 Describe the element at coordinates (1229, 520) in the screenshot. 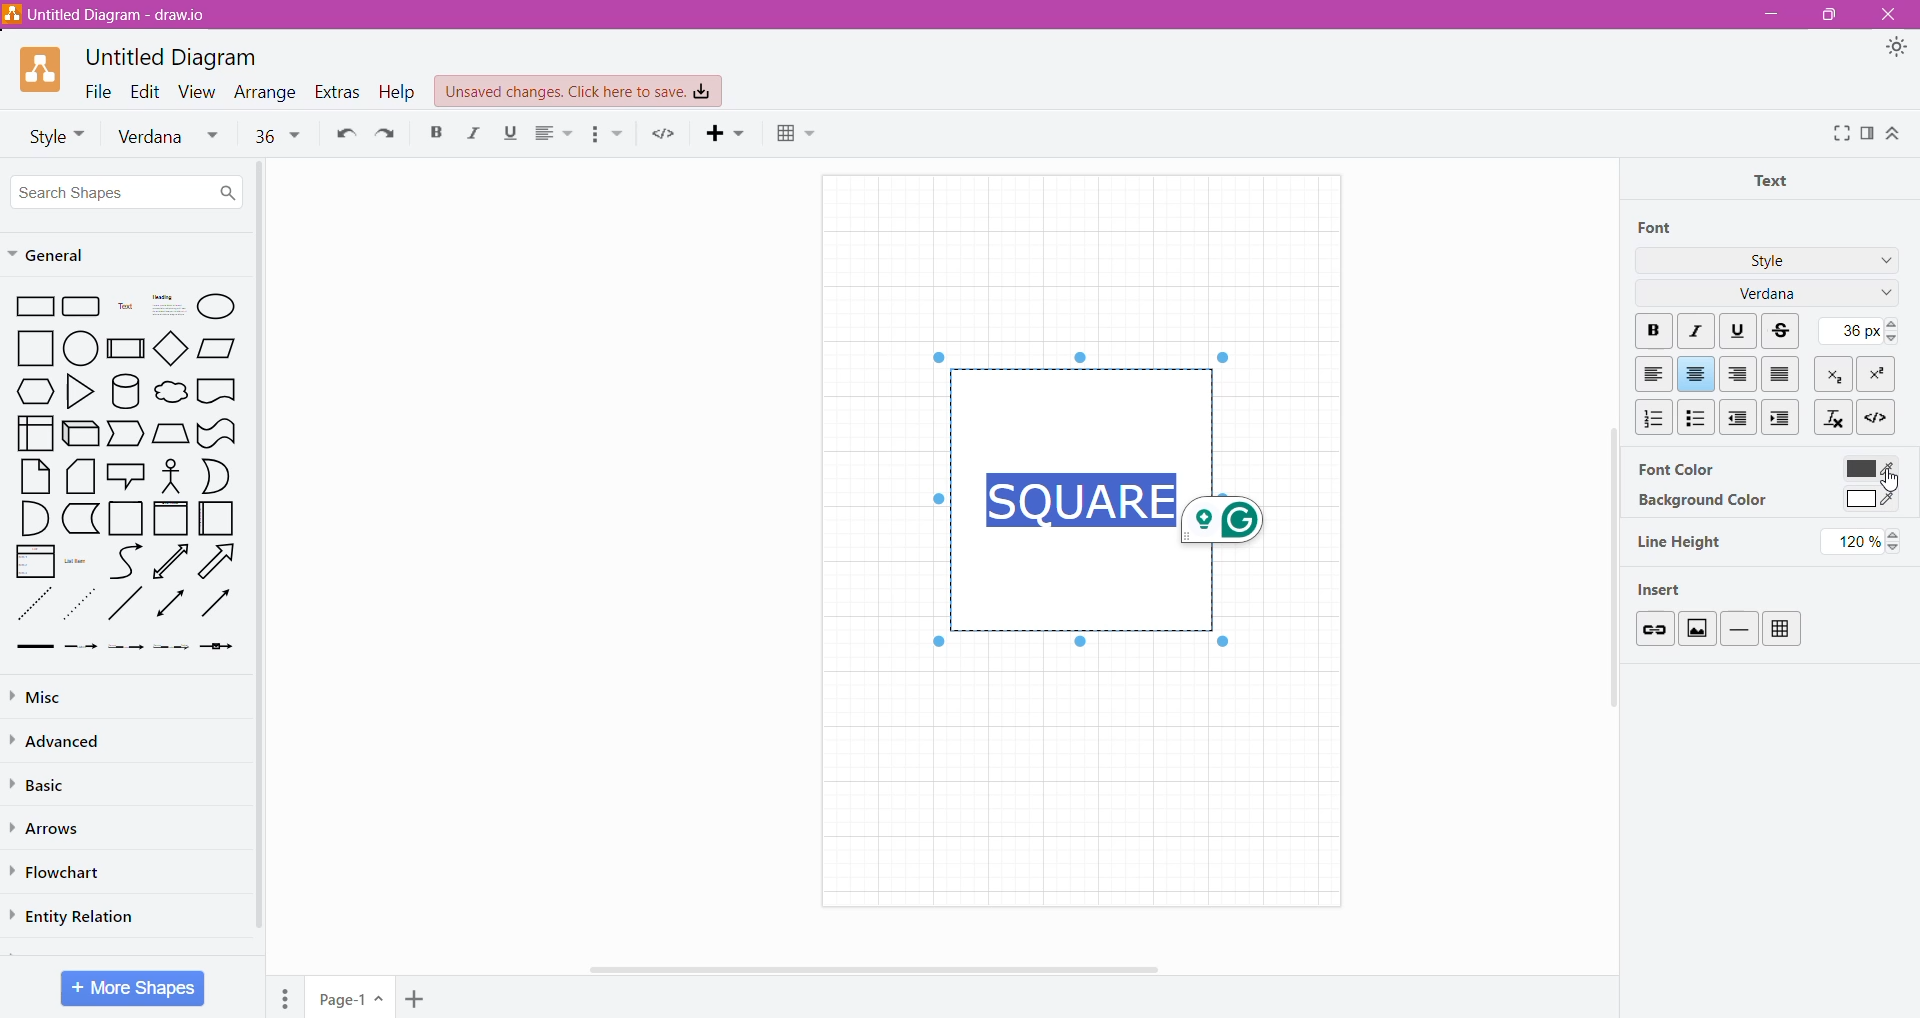

I see `grammarly logo` at that location.